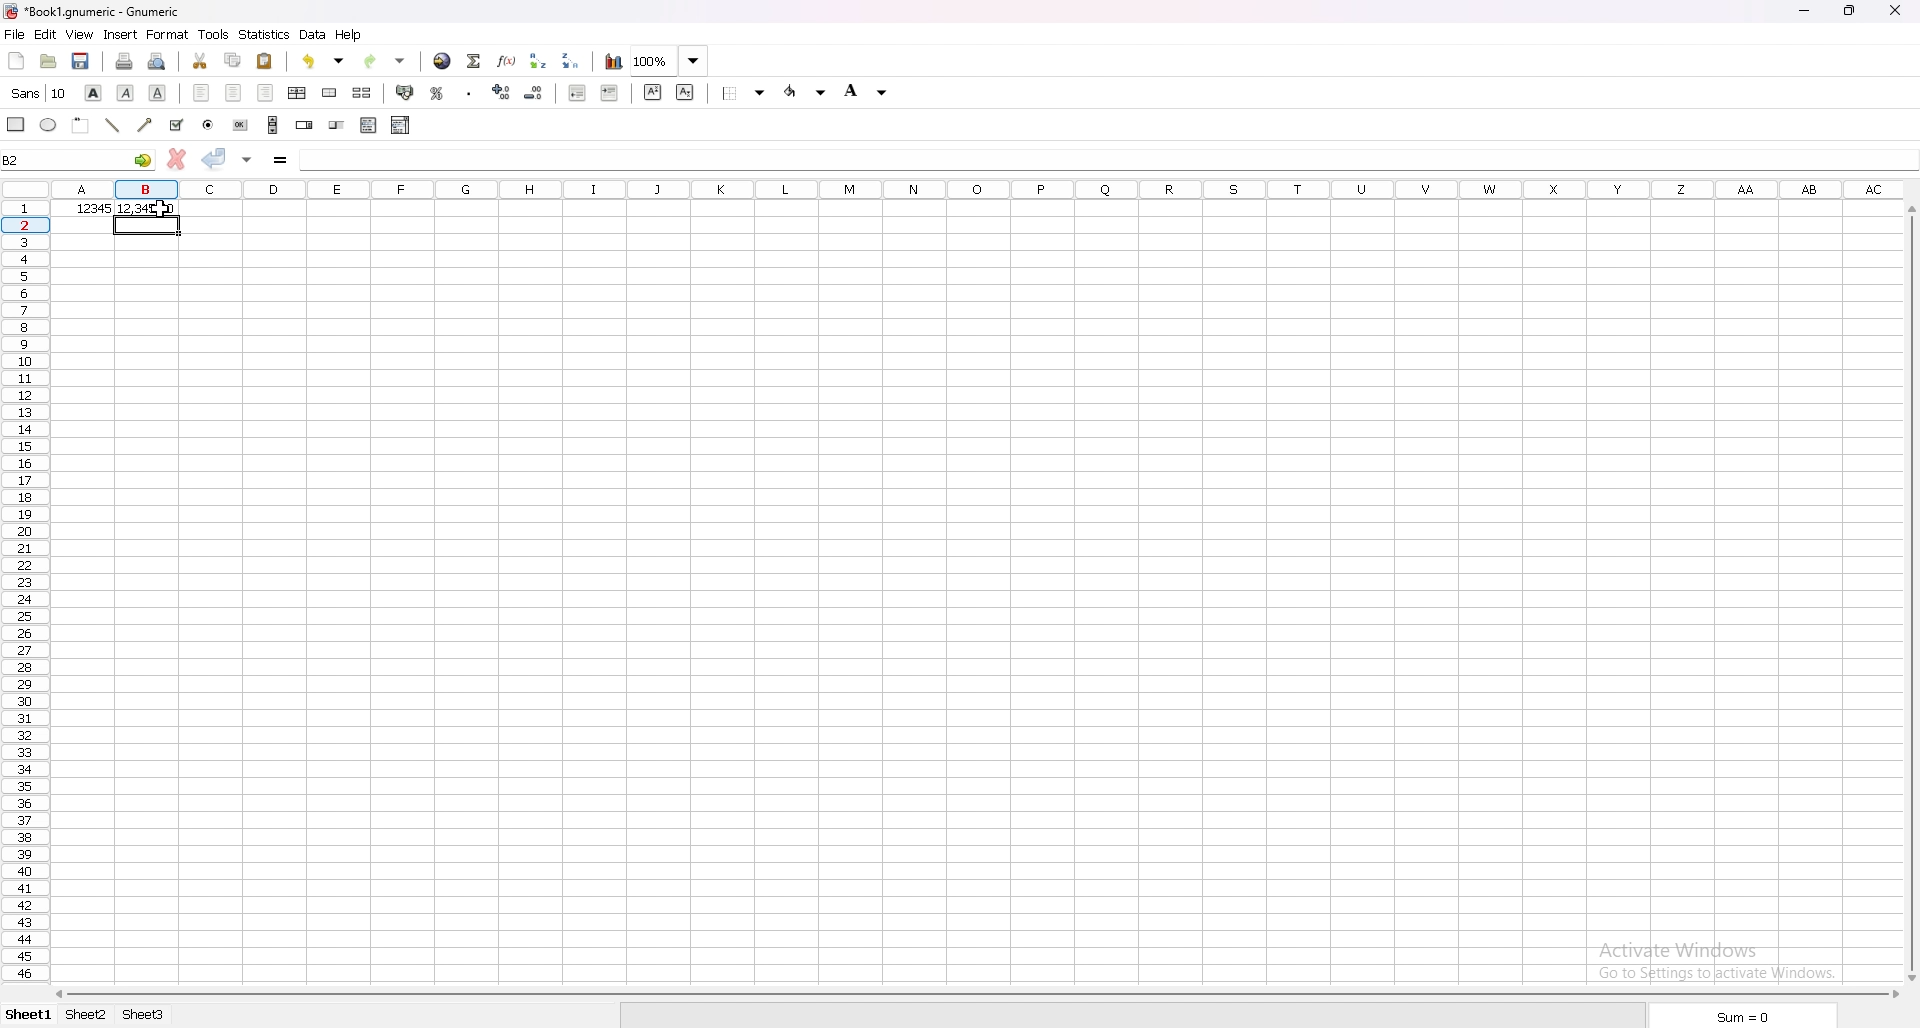  What do you see at coordinates (93, 92) in the screenshot?
I see `bold` at bounding box center [93, 92].